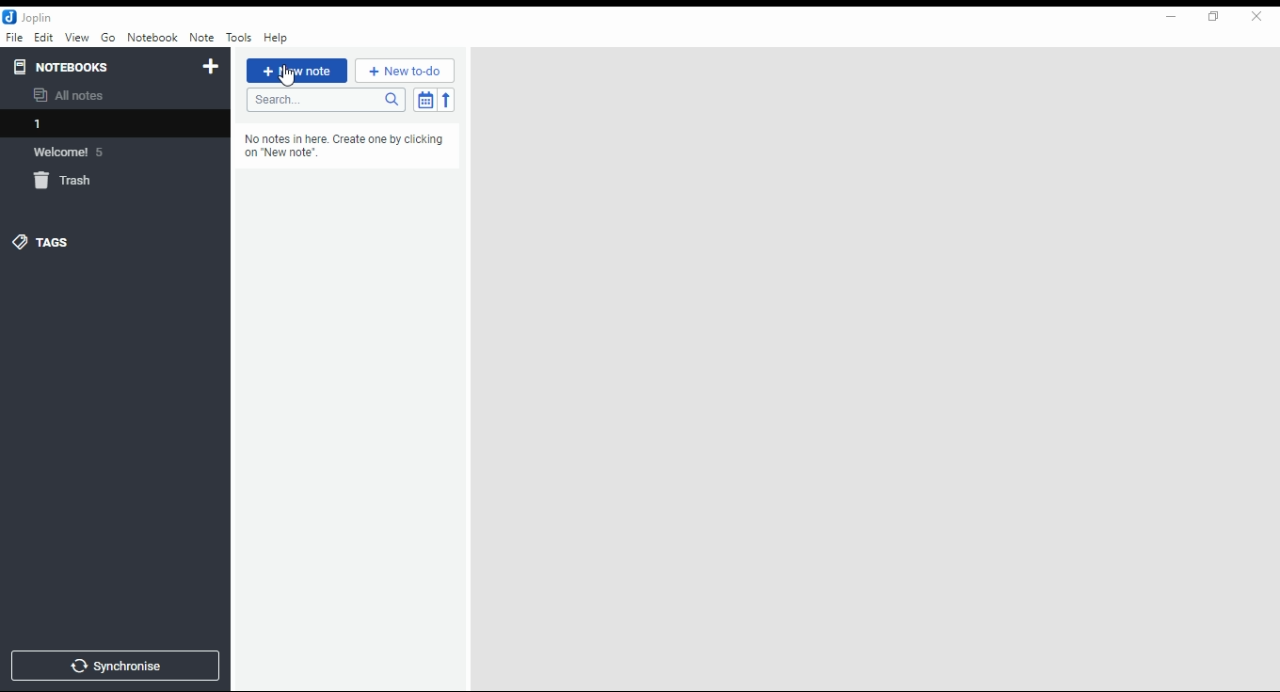 Image resolution: width=1280 pixels, height=692 pixels. What do you see at coordinates (73, 67) in the screenshot?
I see `notebooks` at bounding box center [73, 67].